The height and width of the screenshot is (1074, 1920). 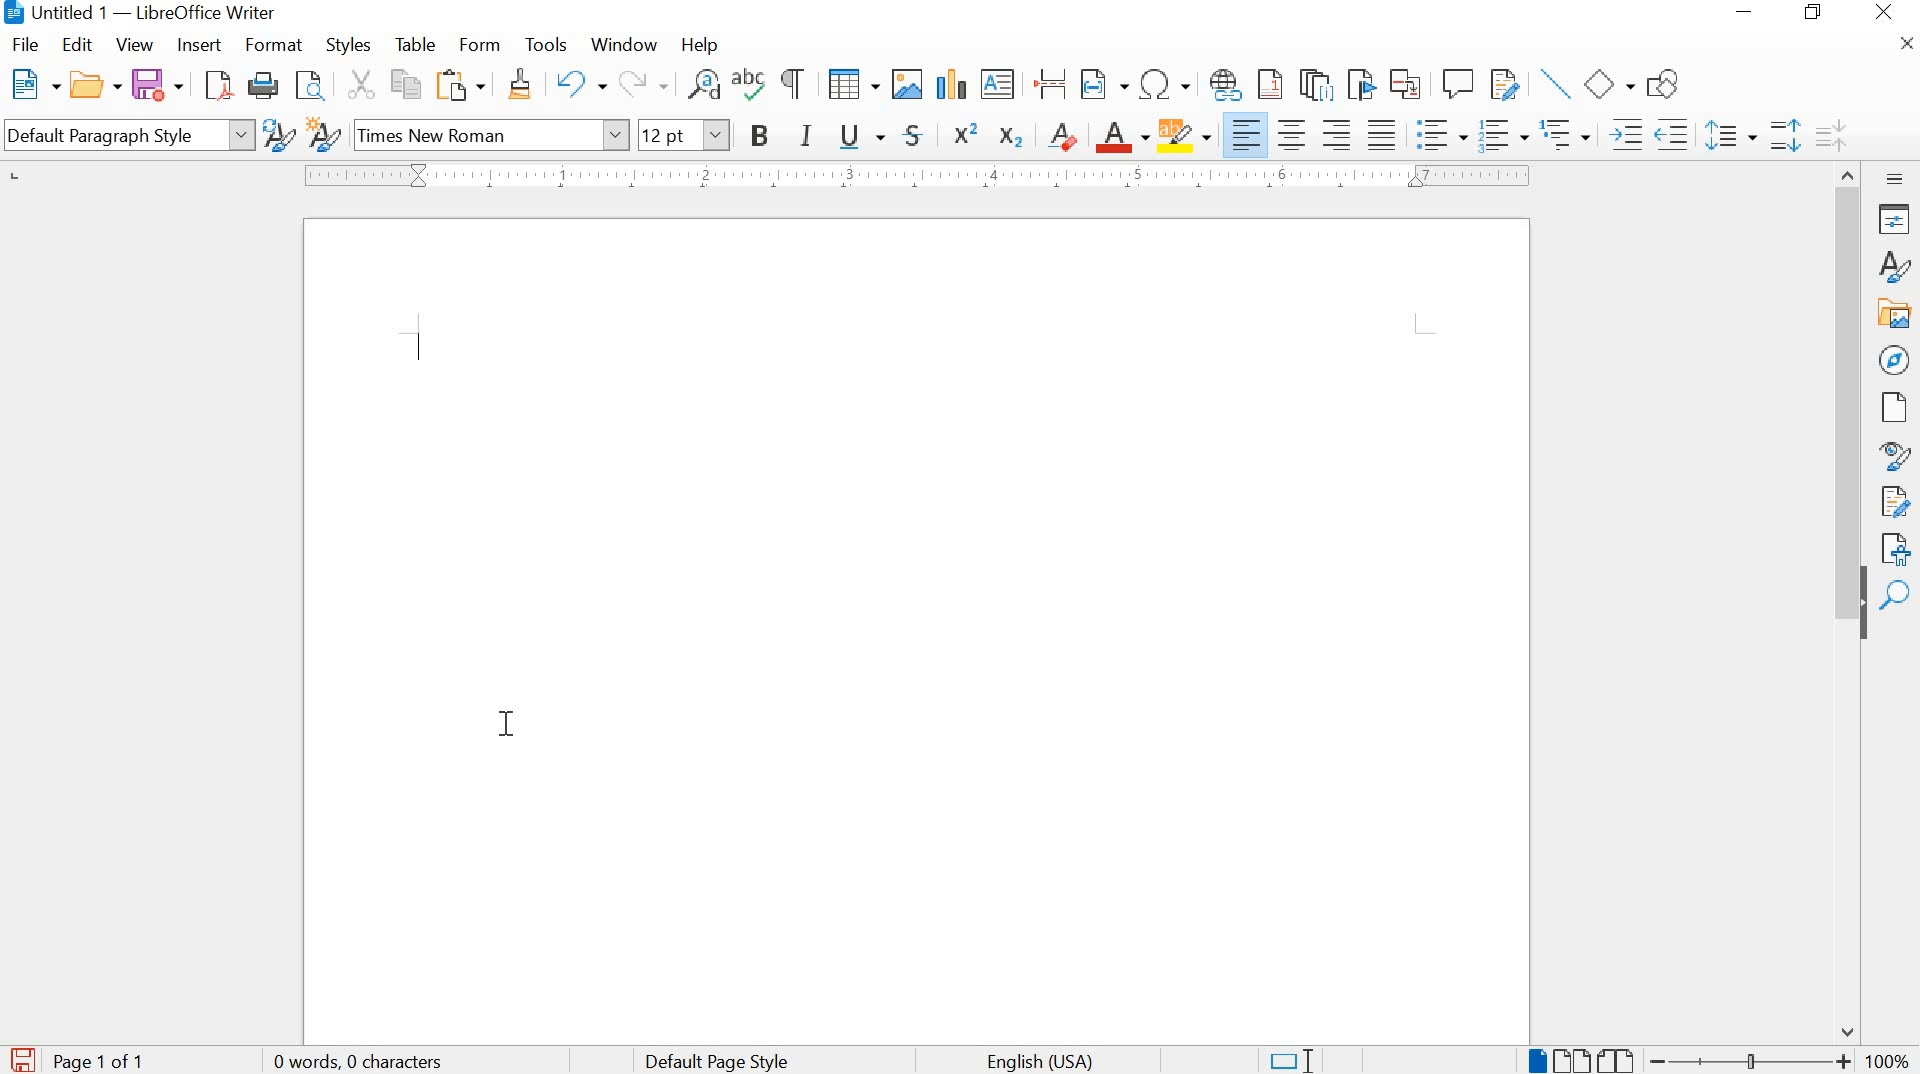 What do you see at coordinates (1891, 407) in the screenshot?
I see `PAGE` at bounding box center [1891, 407].